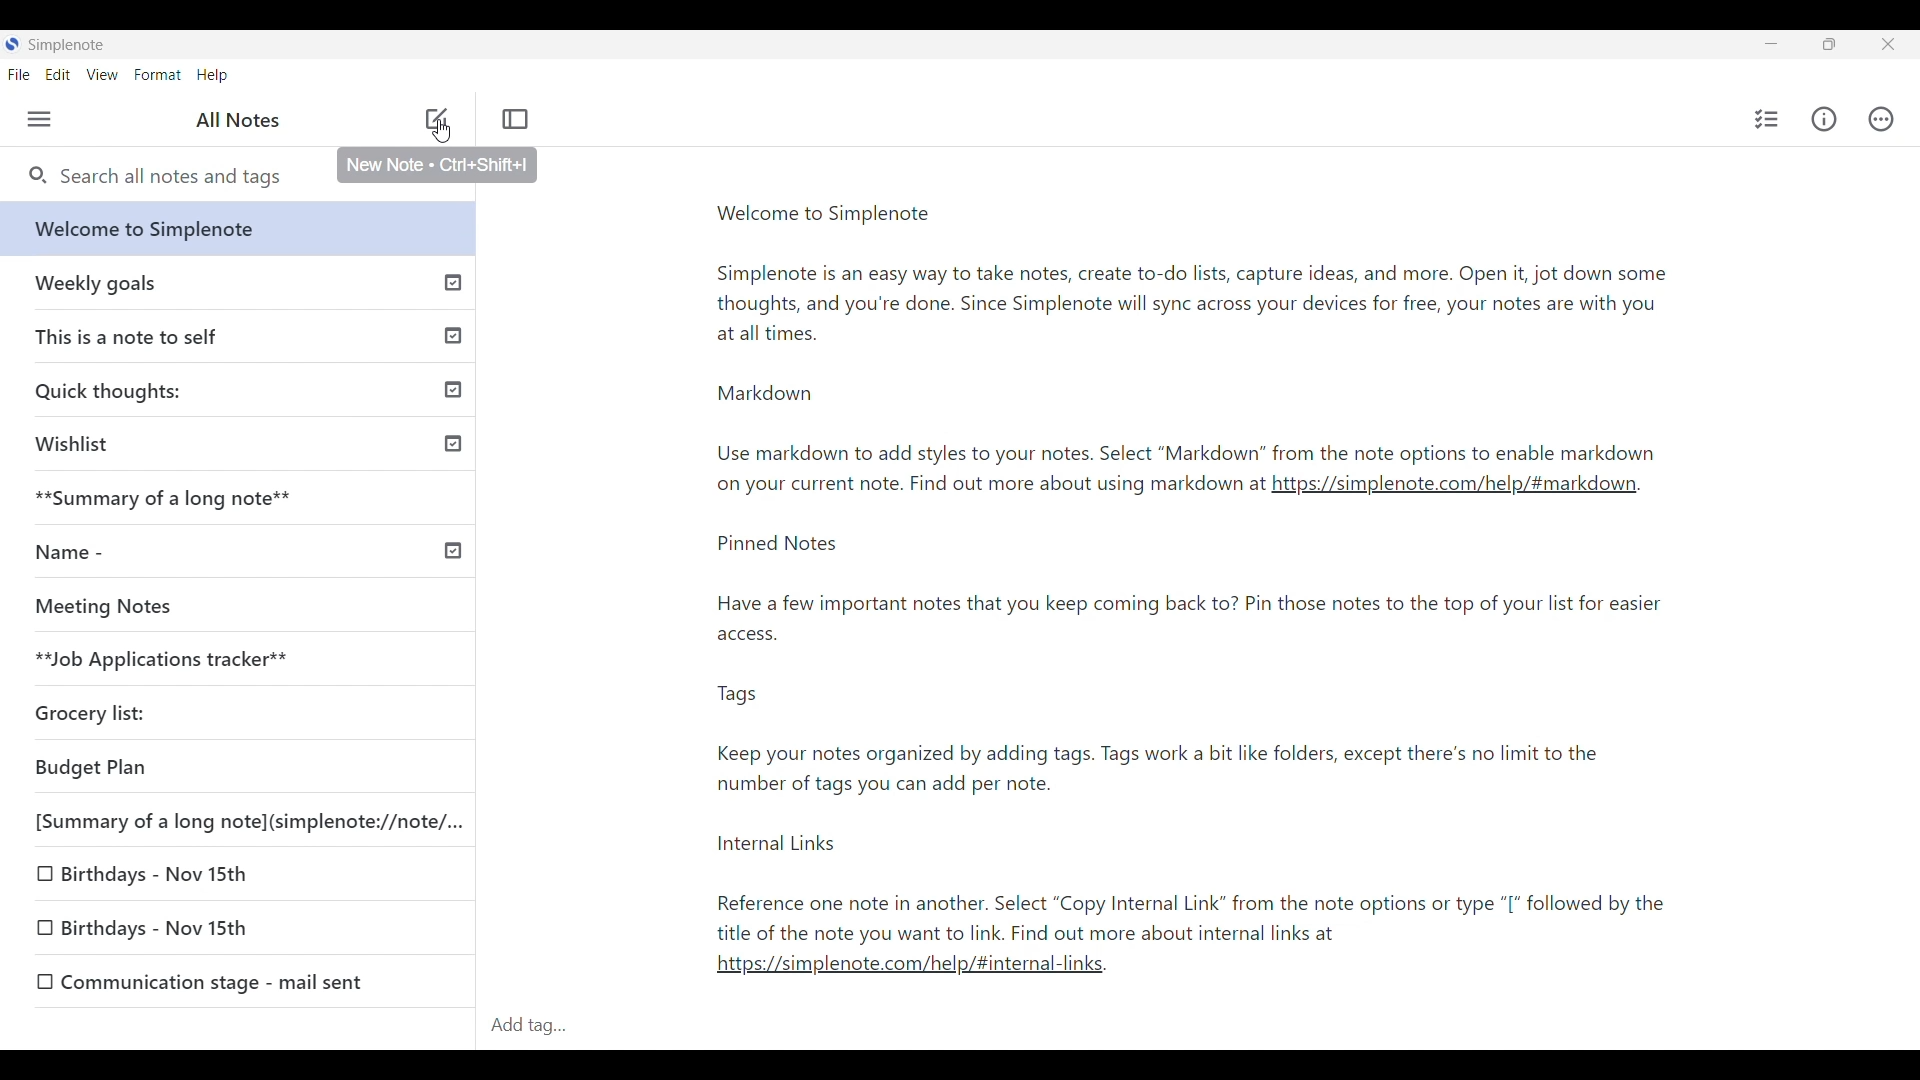 Image resolution: width=1920 pixels, height=1080 pixels. I want to click on Unpublished note, so click(248, 980).